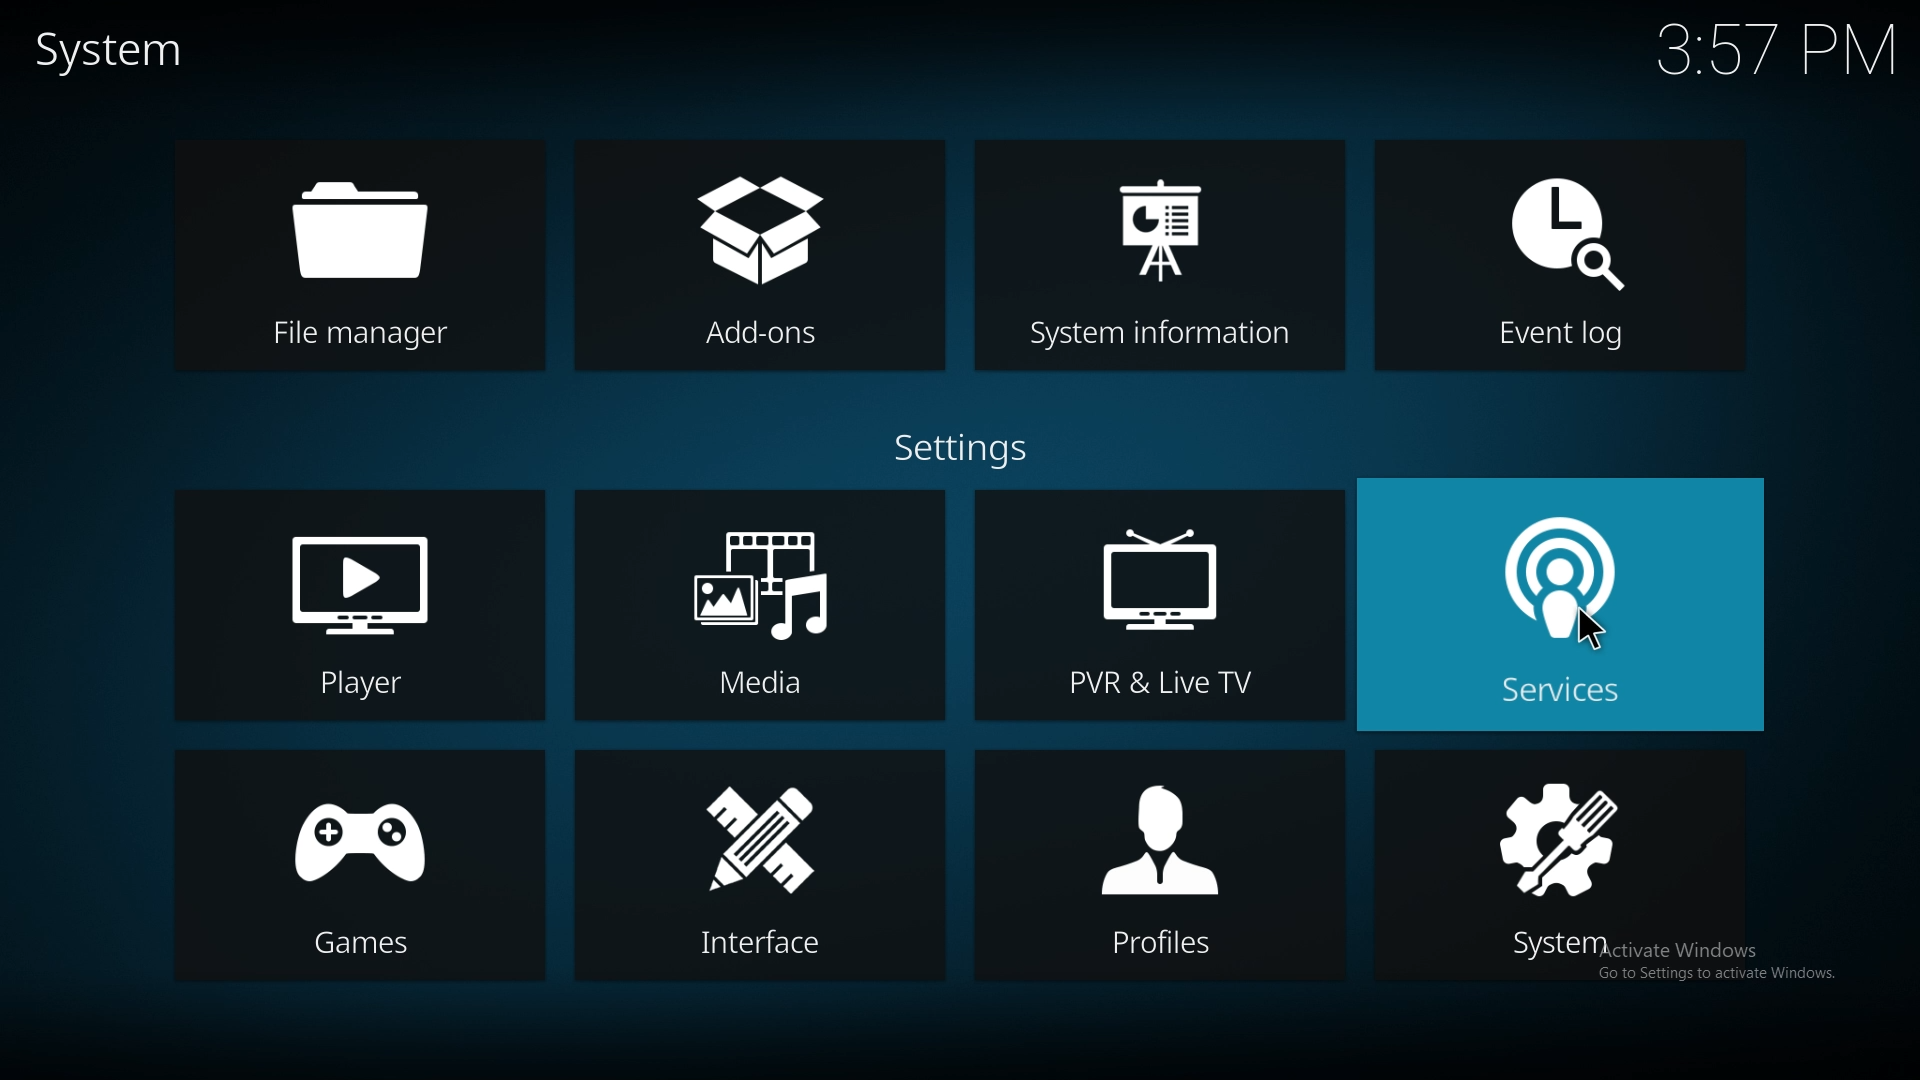 The image size is (1920, 1080). I want to click on event log, so click(1556, 261).